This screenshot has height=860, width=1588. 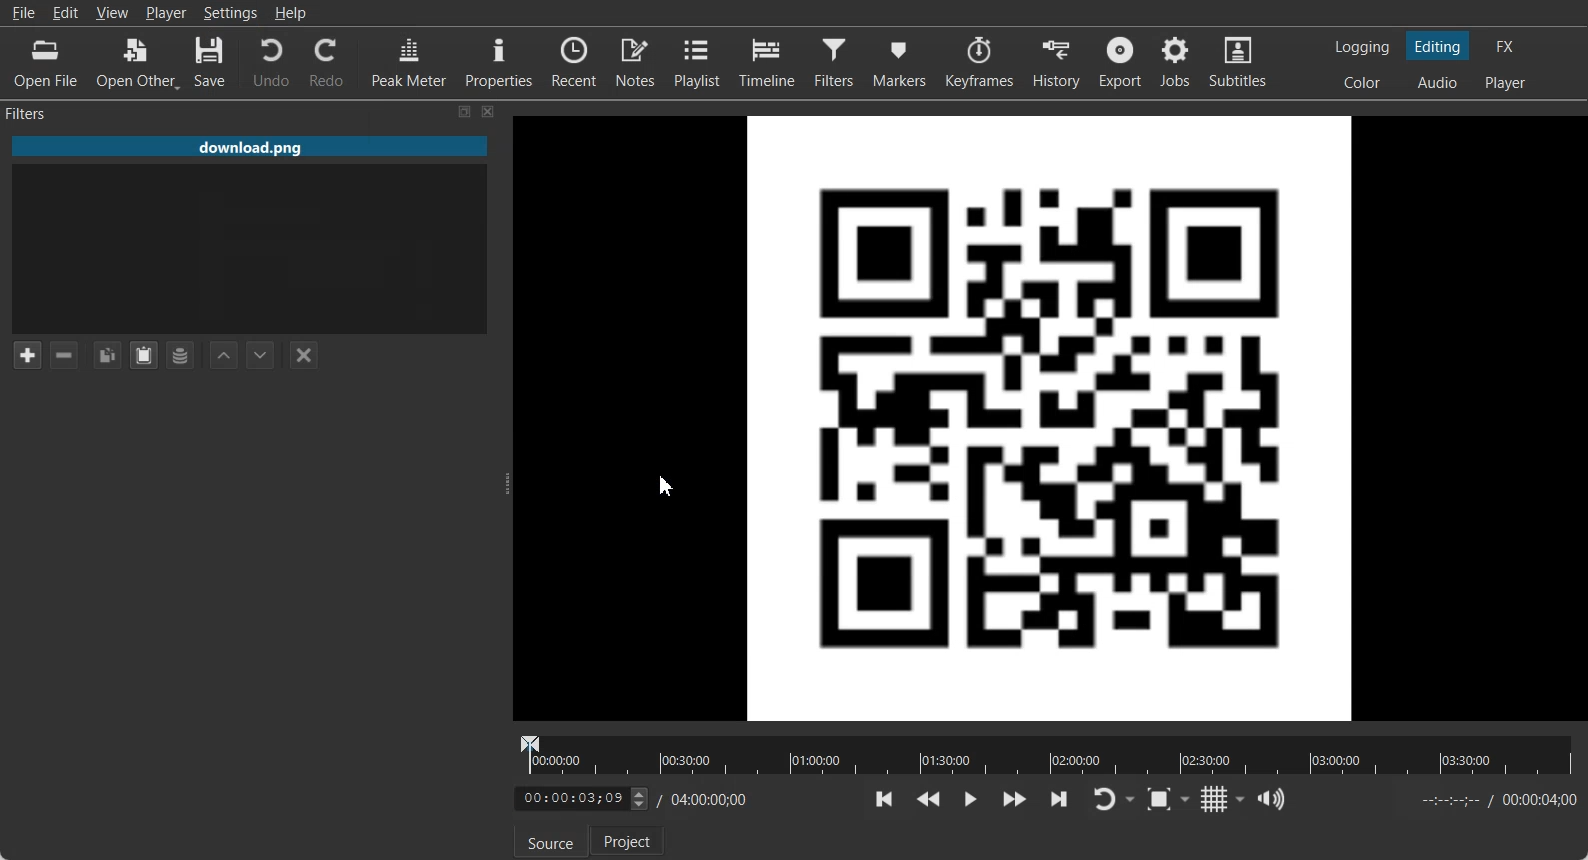 I want to click on Source, so click(x=551, y=841).